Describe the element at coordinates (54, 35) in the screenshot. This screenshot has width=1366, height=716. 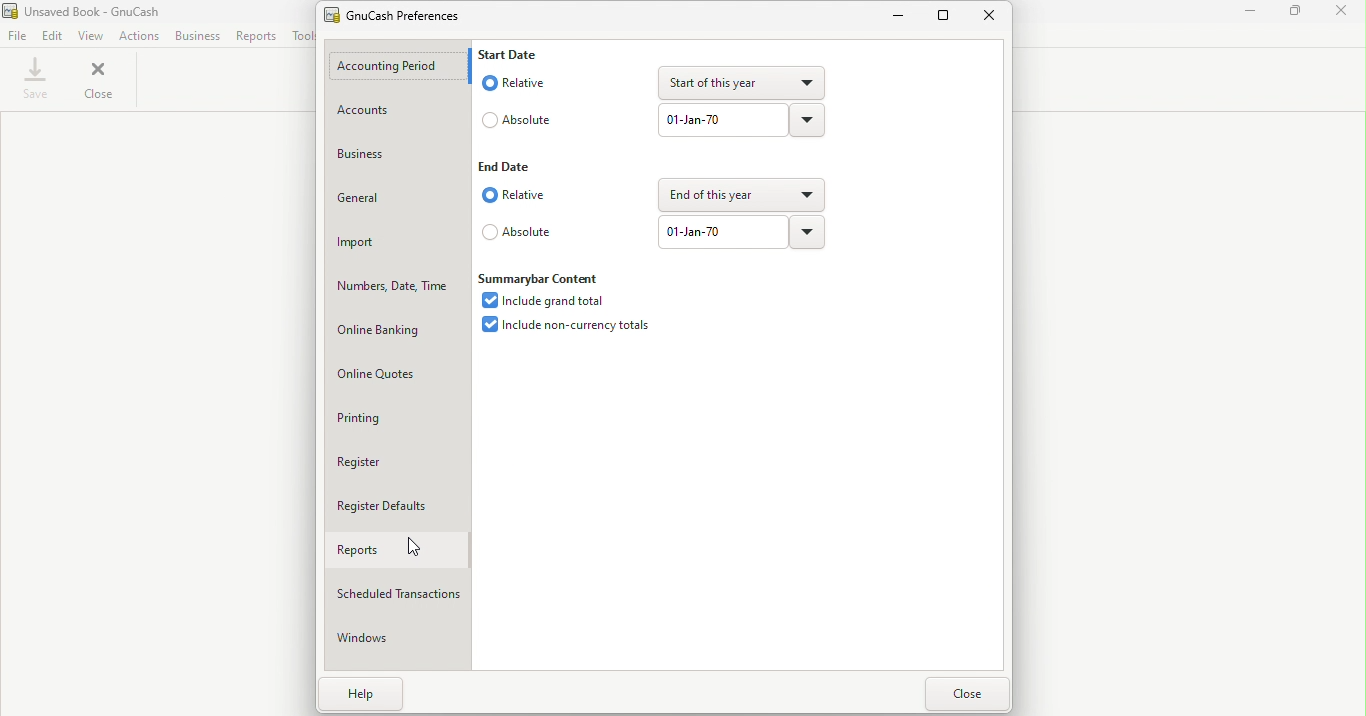
I see `Edit` at that location.